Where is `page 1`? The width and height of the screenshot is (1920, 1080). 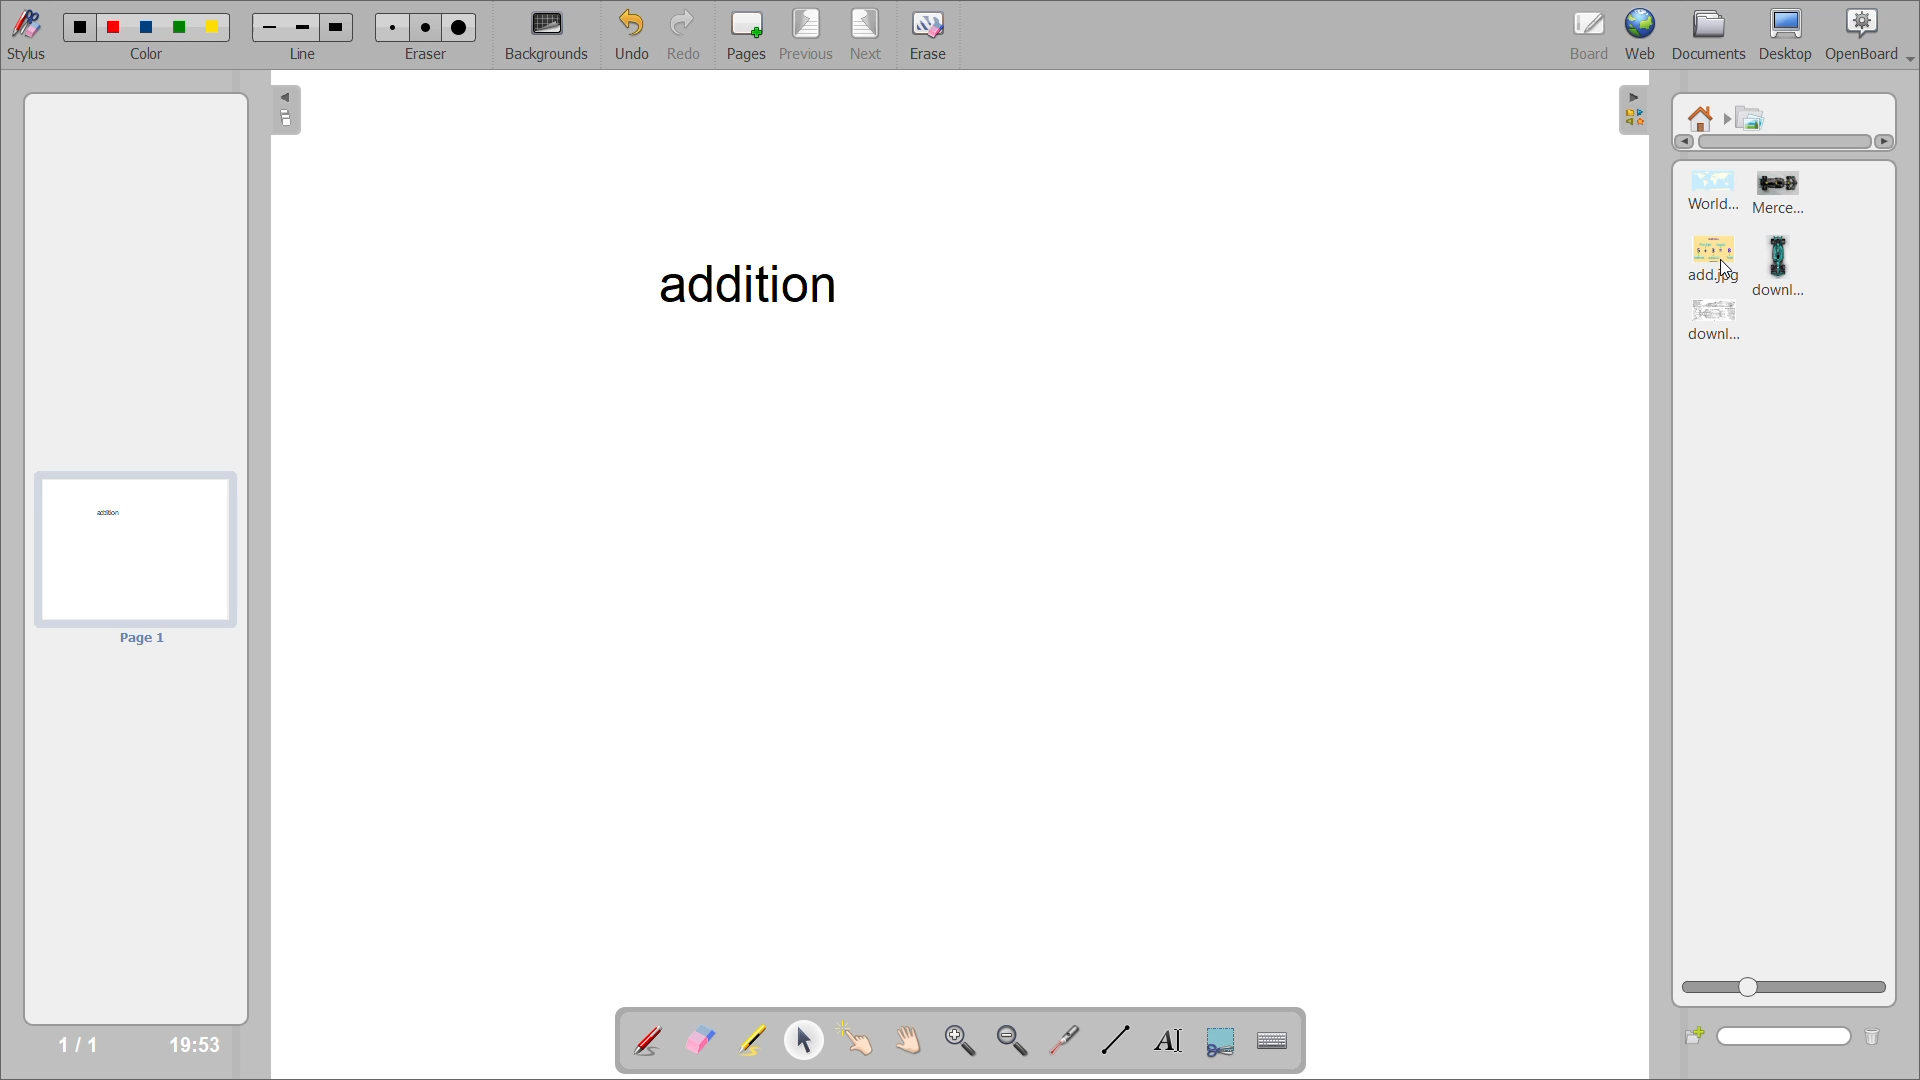
page 1 is located at coordinates (141, 639).